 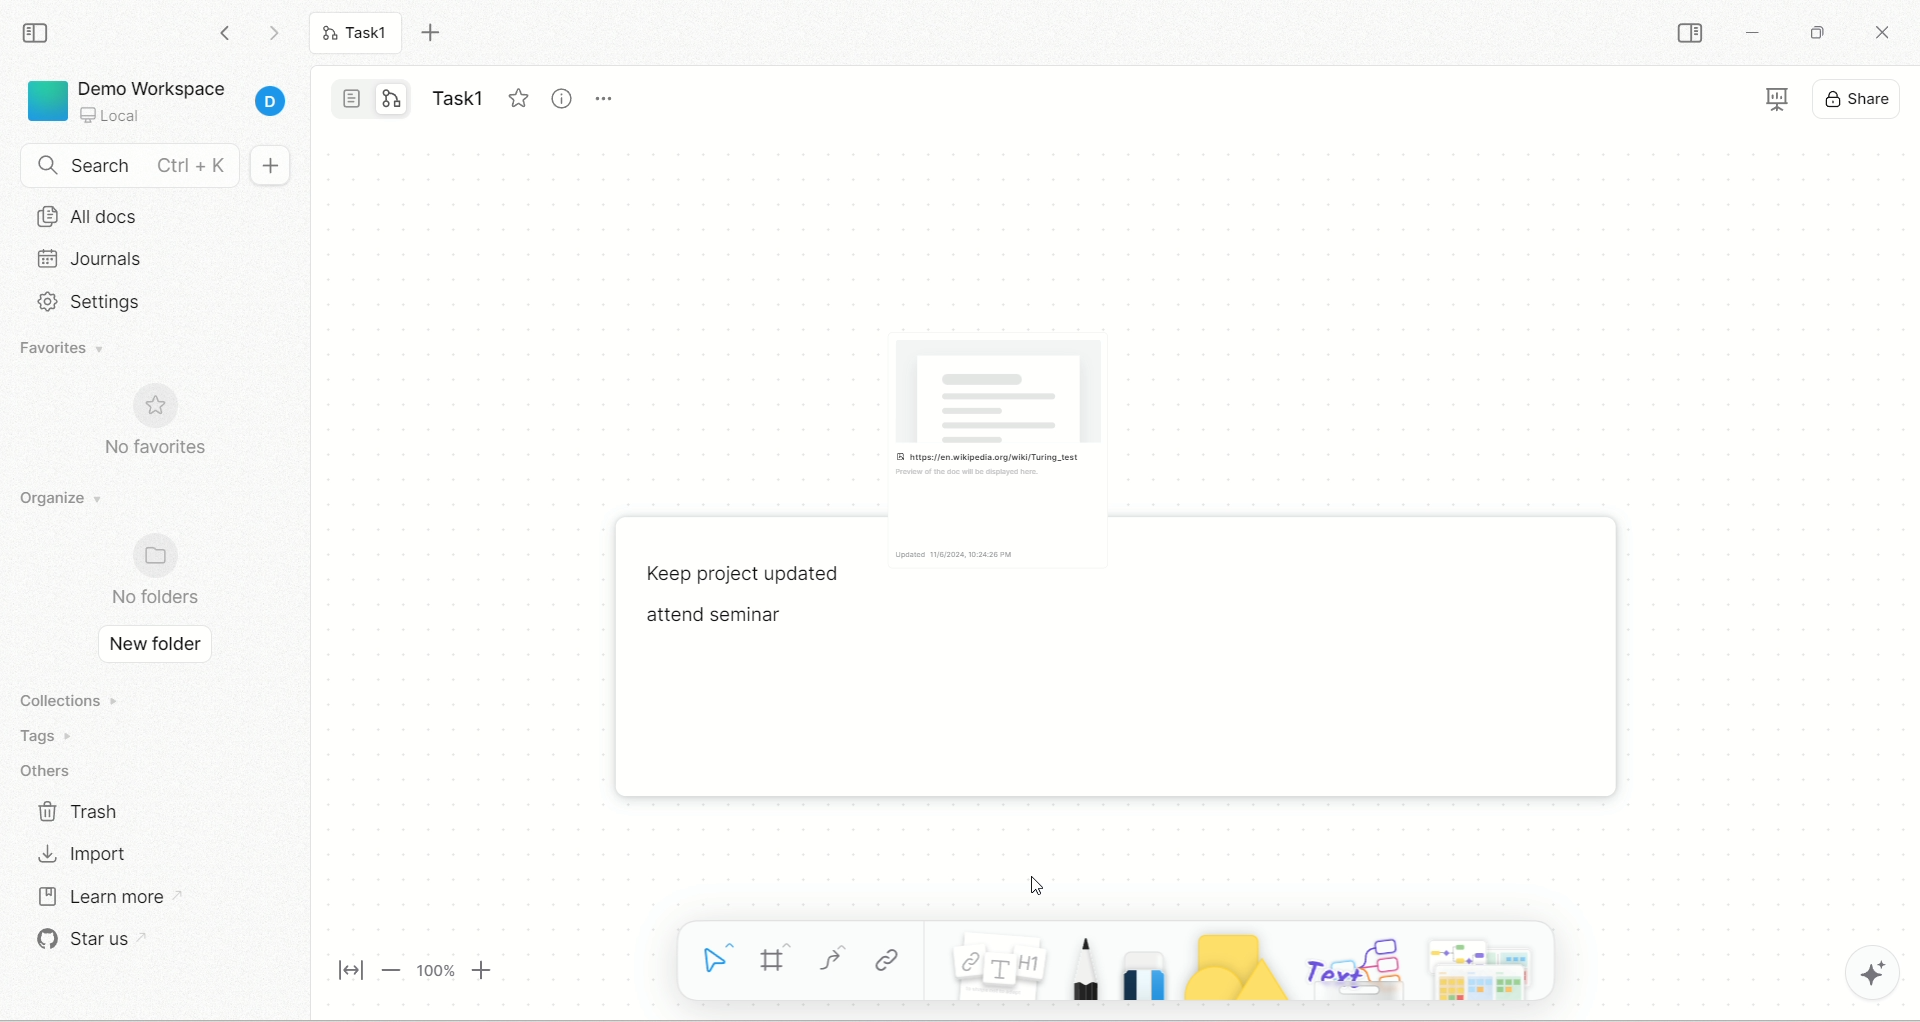 I want to click on minimize, so click(x=1755, y=36).